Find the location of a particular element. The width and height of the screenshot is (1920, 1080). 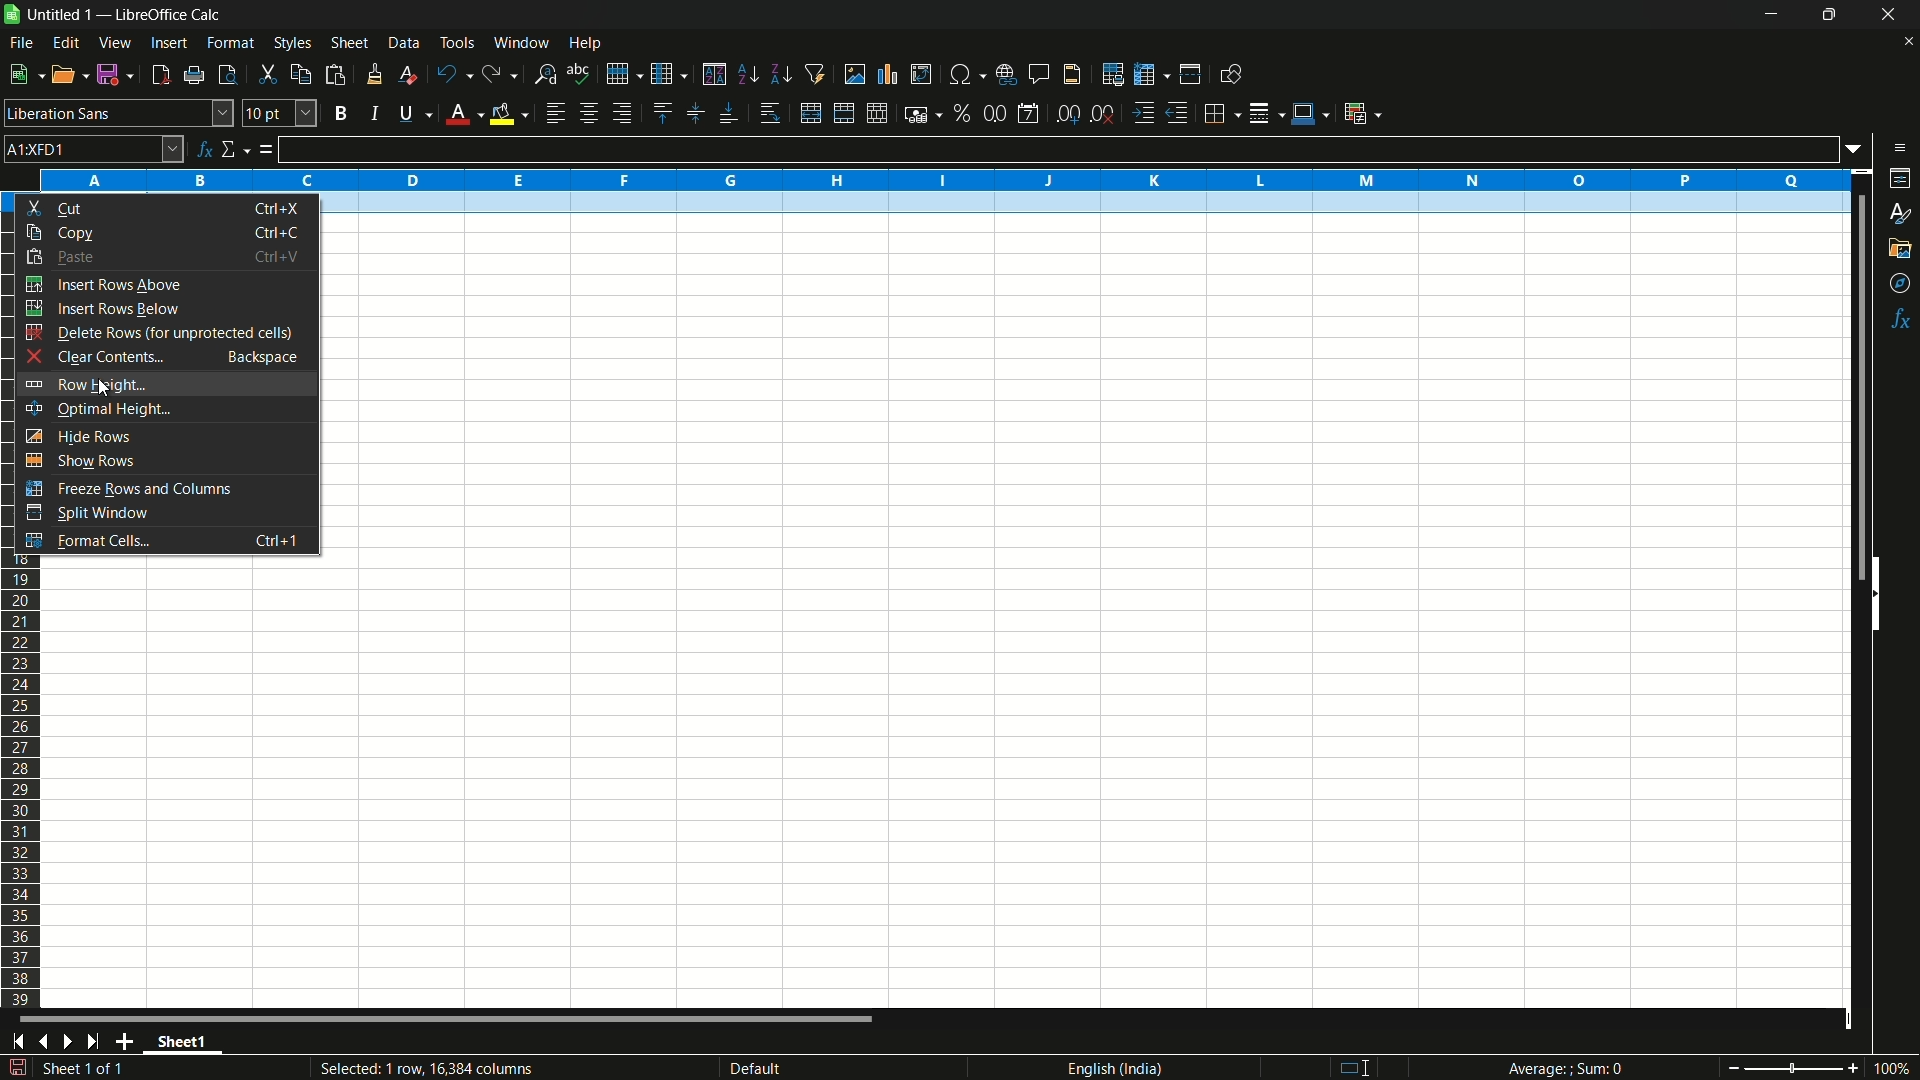

window menu is located at coordinates (521, 42).